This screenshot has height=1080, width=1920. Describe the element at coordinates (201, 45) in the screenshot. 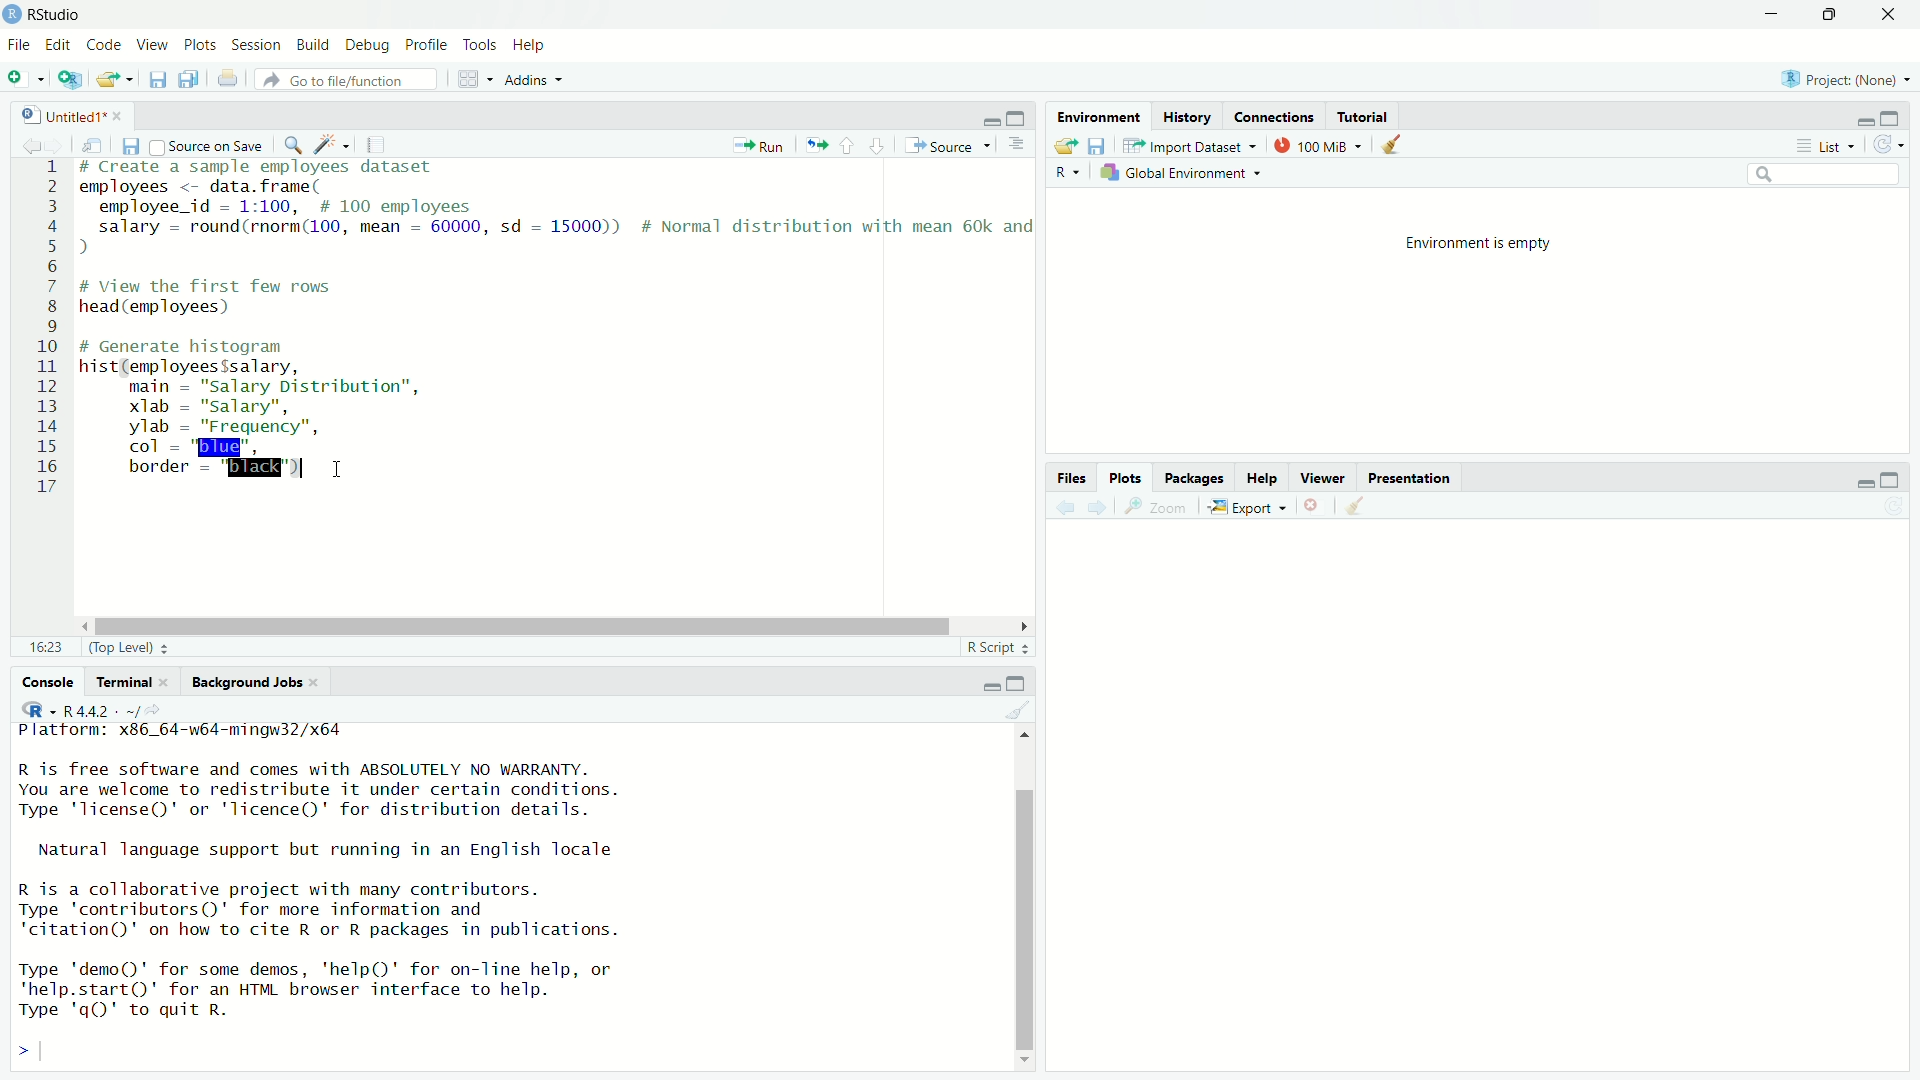

I see `Plots` at that location.